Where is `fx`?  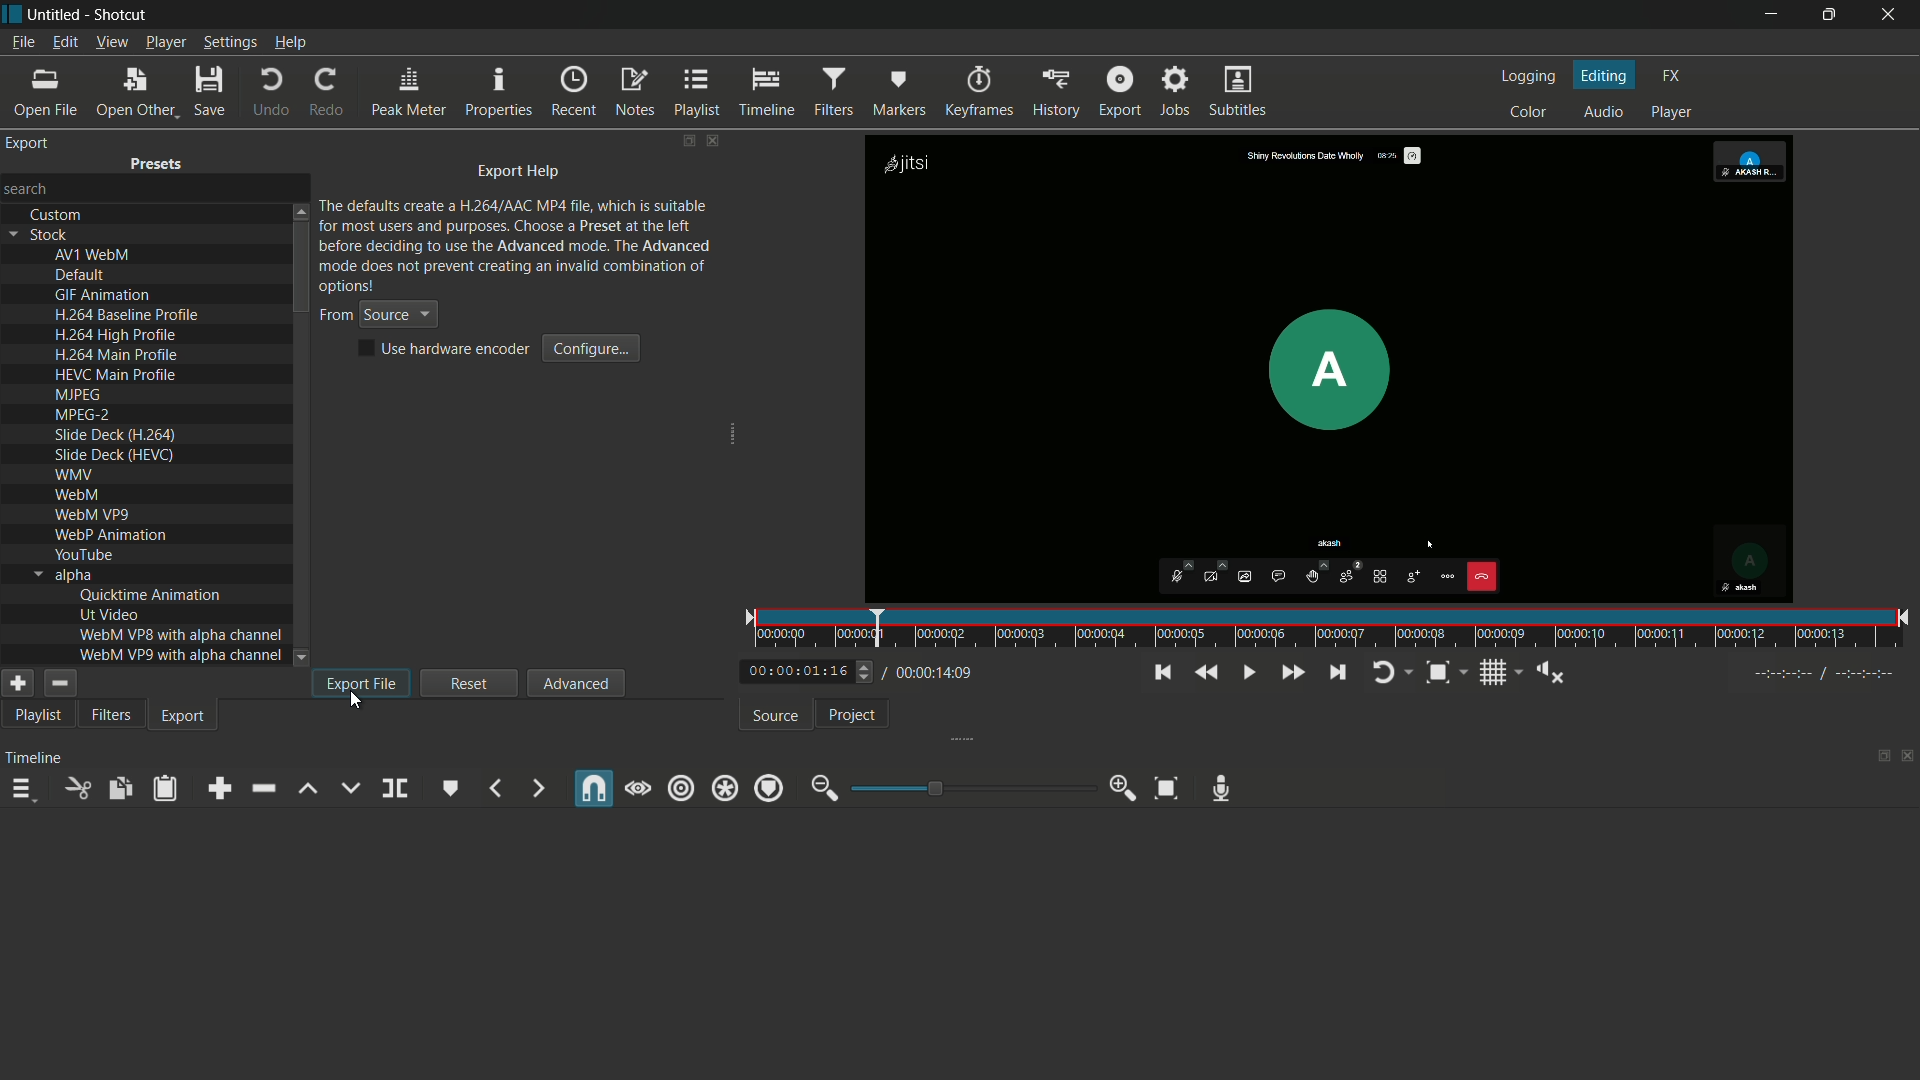
fx is located at coordinates (1672, 76).